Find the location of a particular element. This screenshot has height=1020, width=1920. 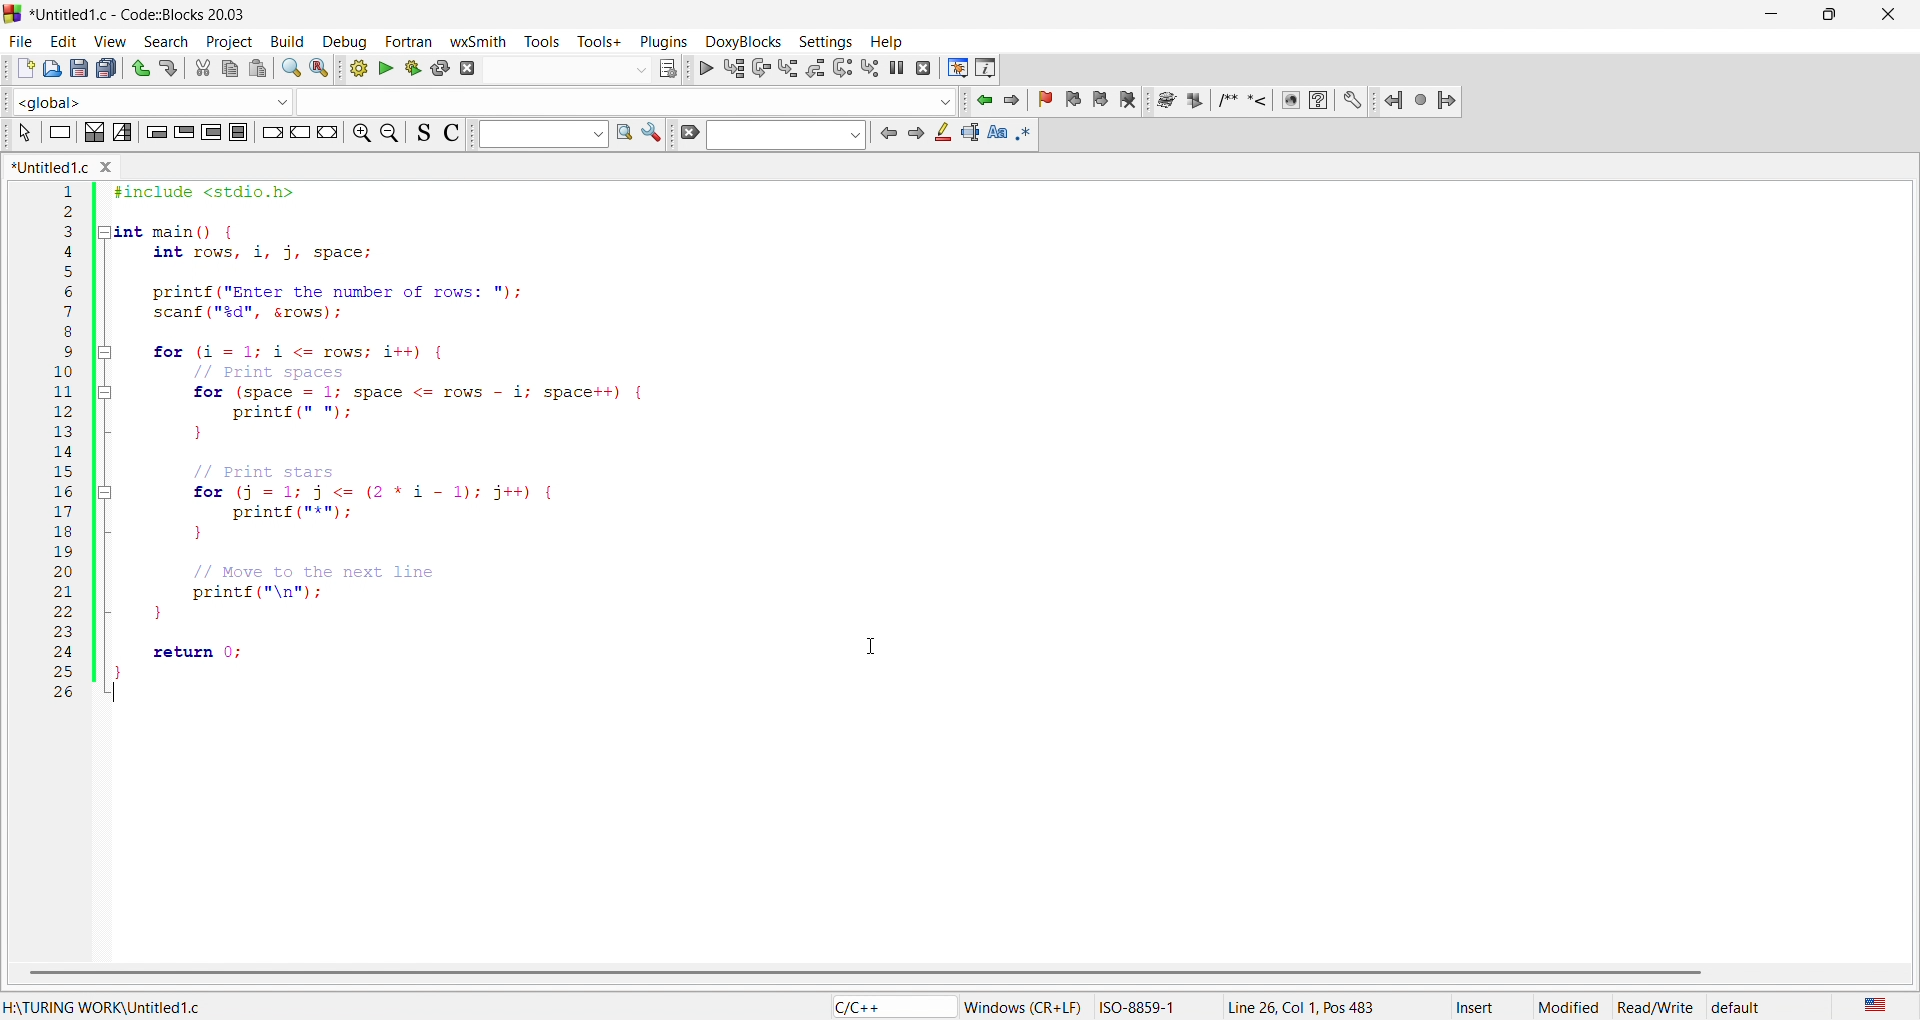

maximize/resize is located at coordinates (1836, 12).